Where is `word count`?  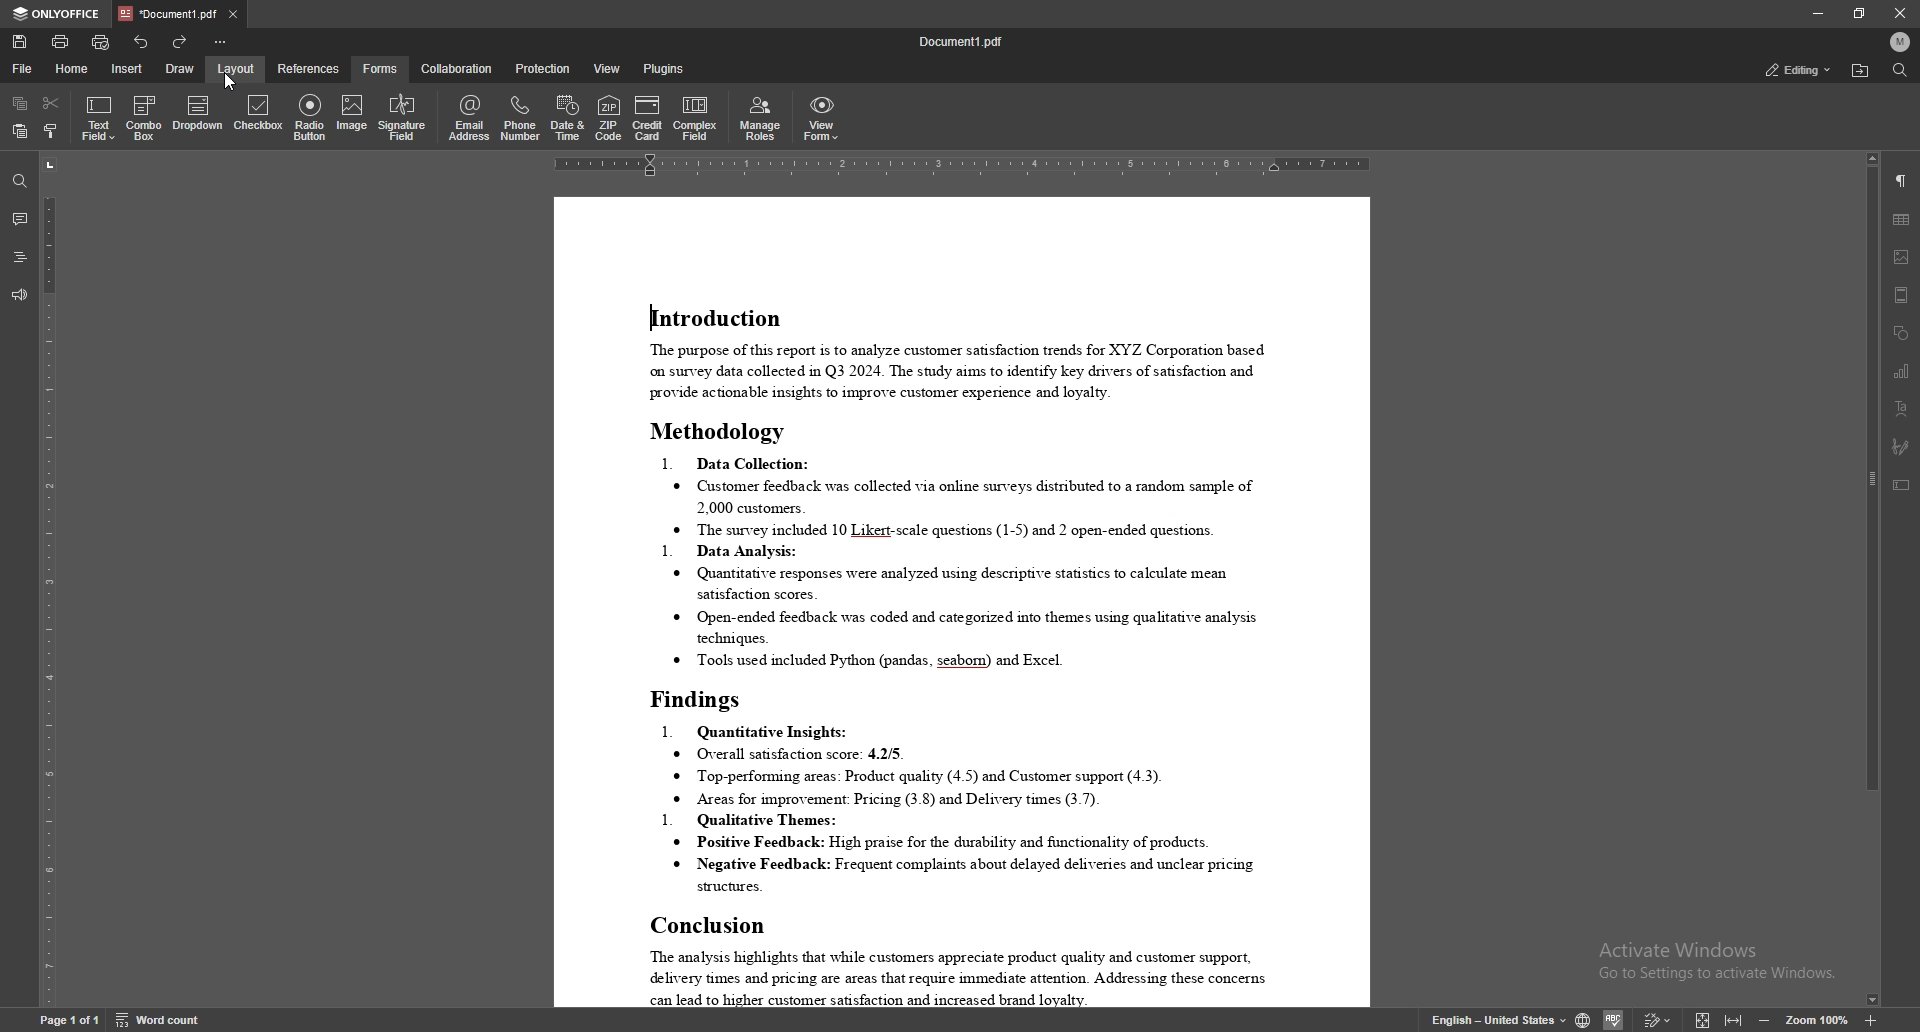 word count is located at coordinates (157, 1019).